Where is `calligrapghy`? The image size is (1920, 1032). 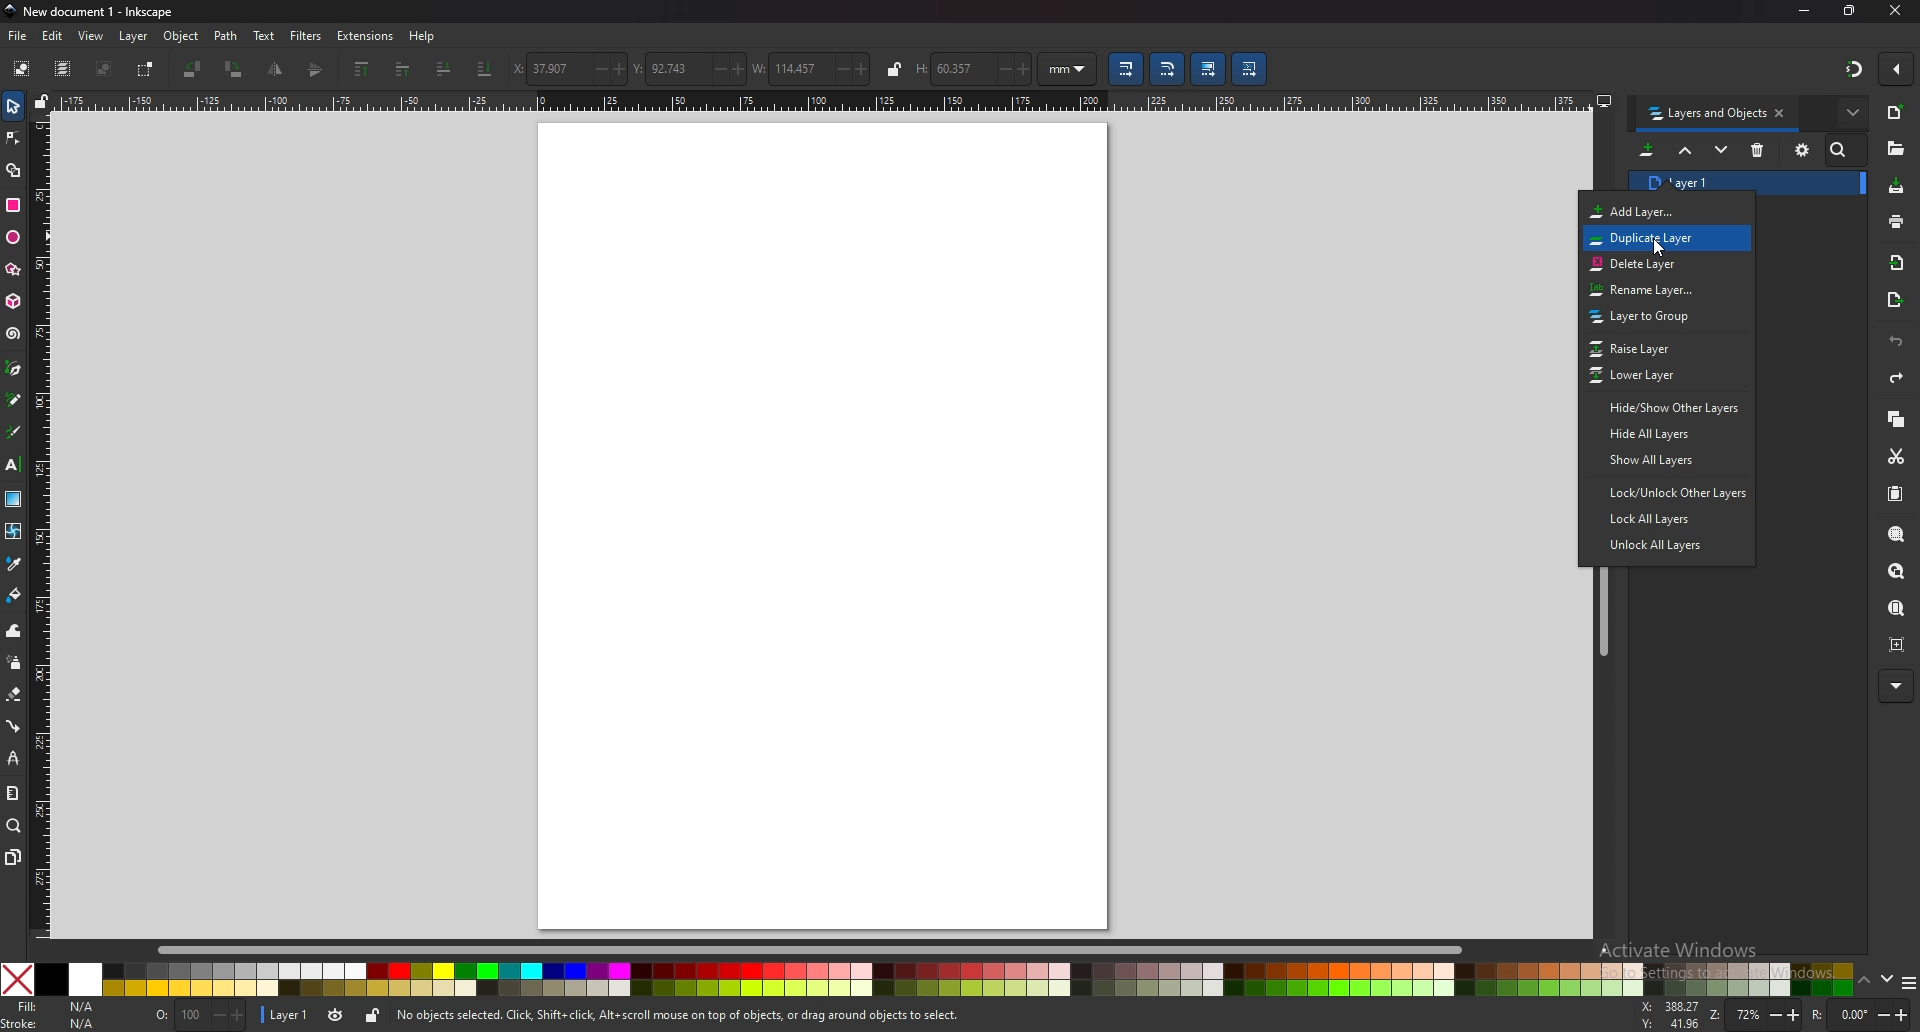 calligrapghy is located at coordinates (13, 432).